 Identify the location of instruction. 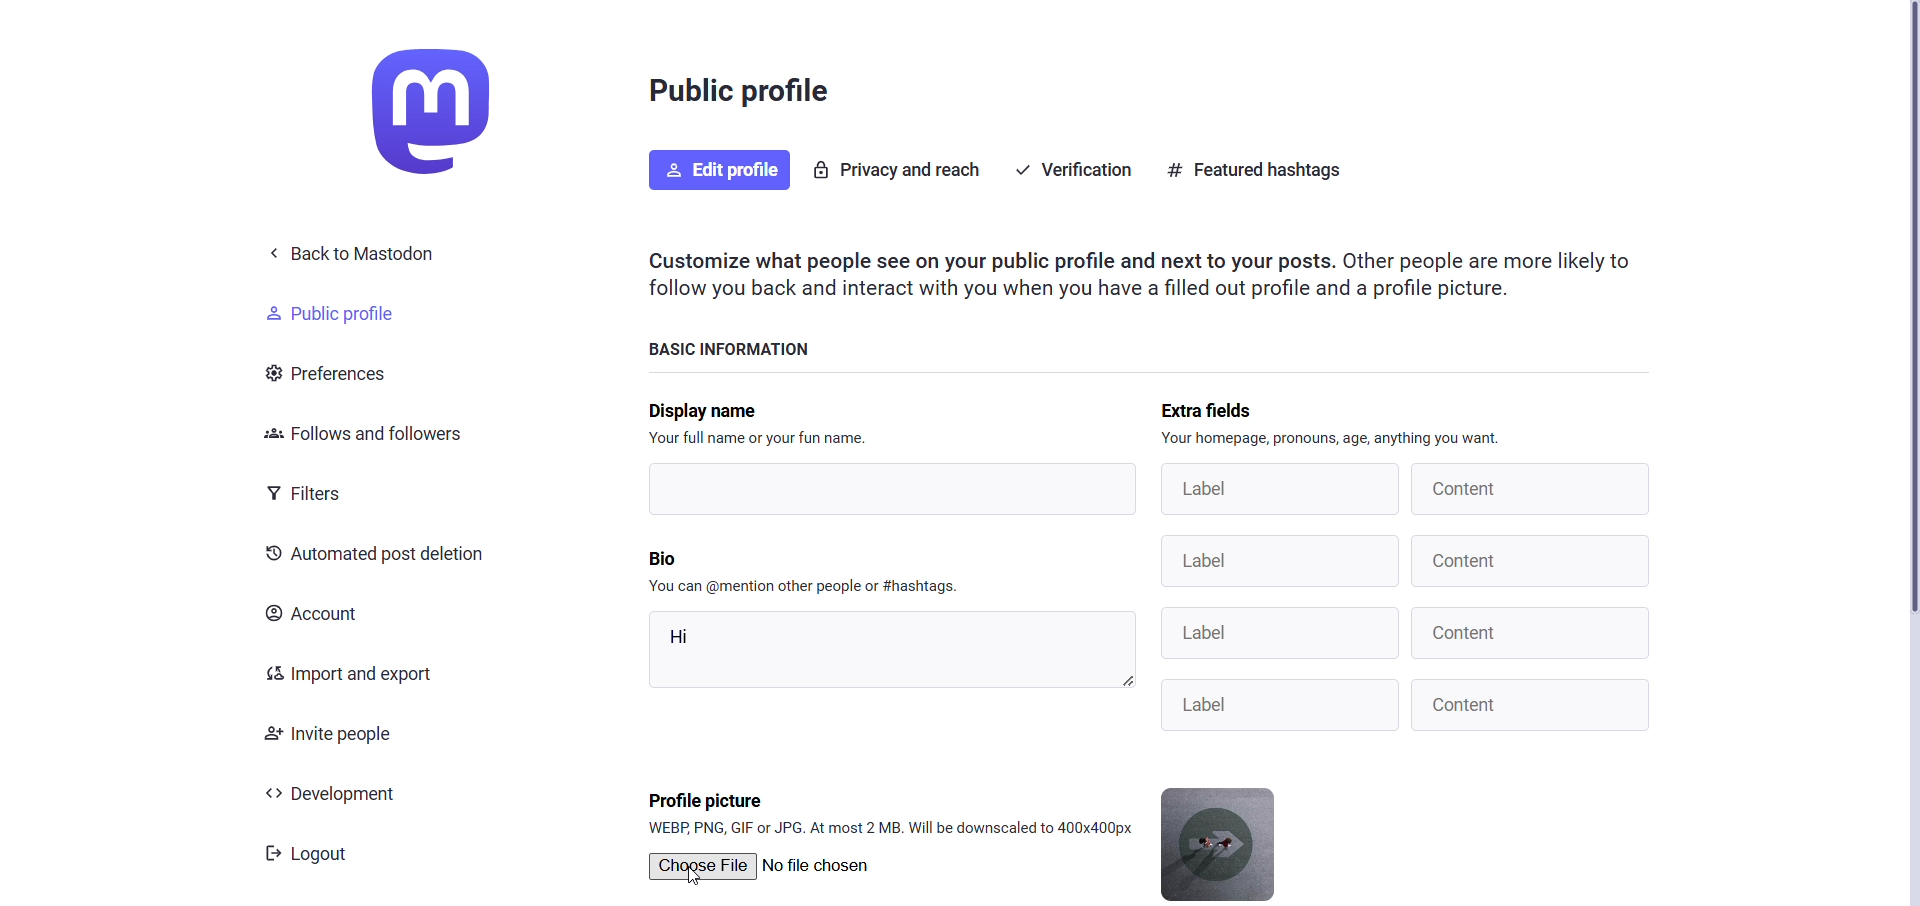
(803, 588).